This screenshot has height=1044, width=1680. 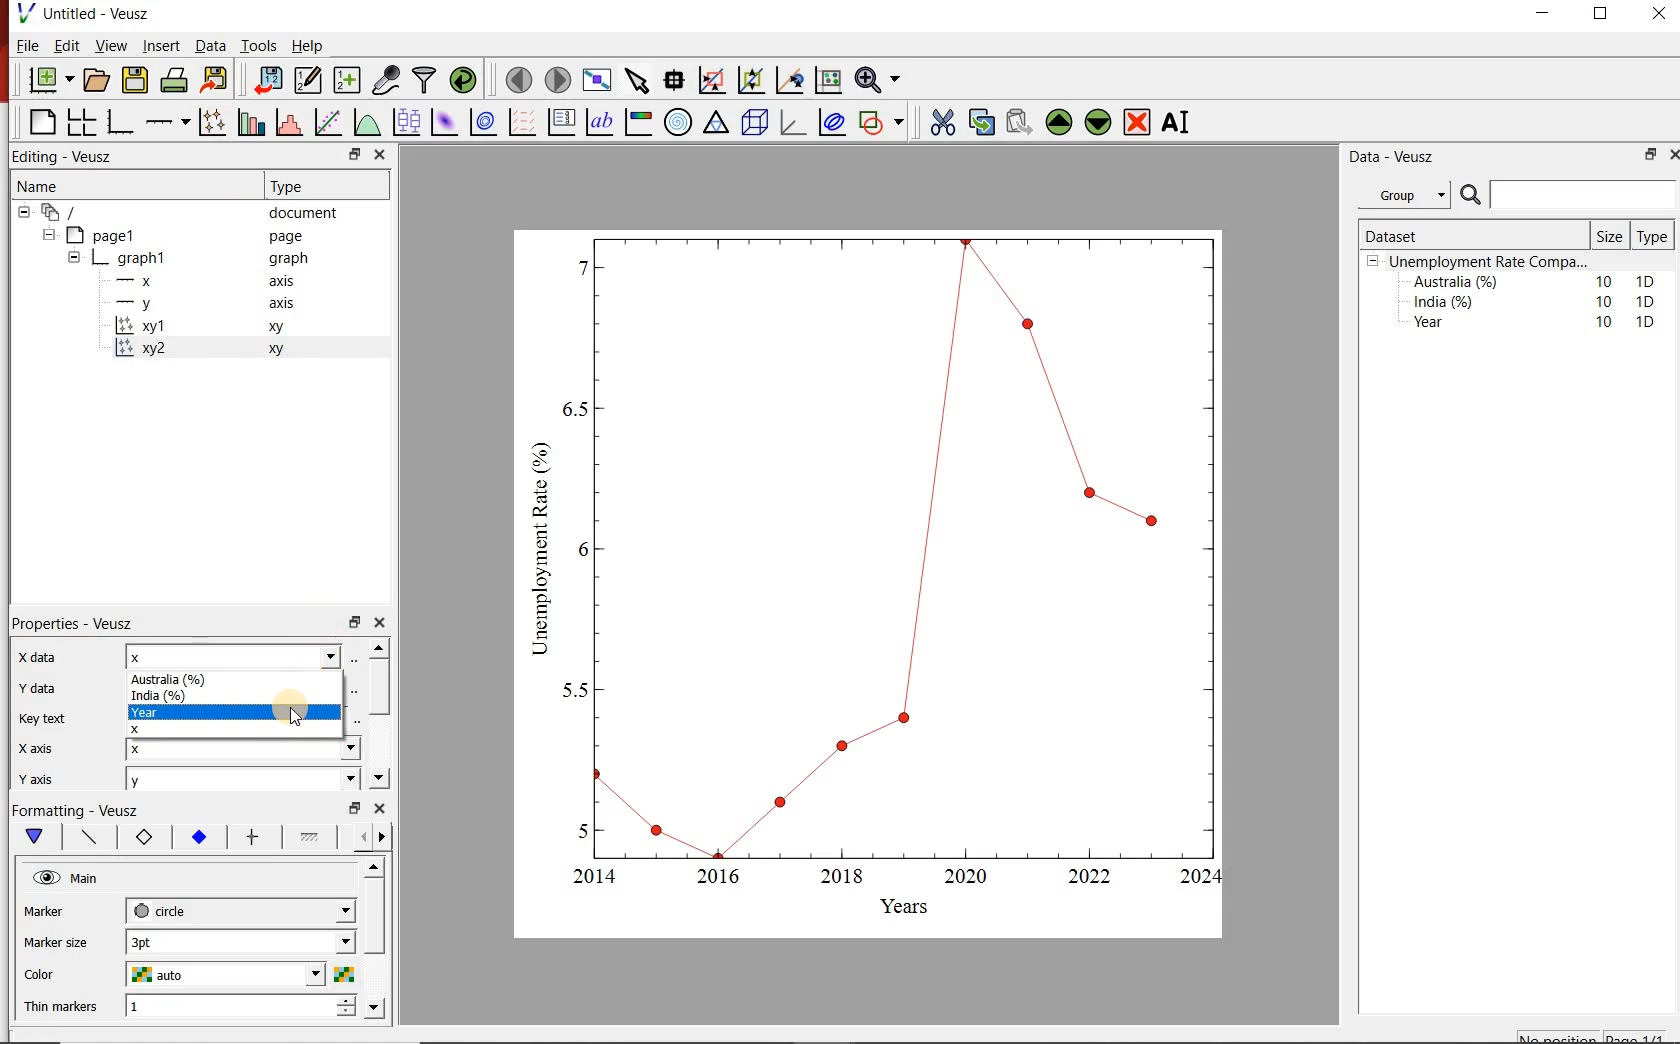 What do you see at coordinates (98, 80) in the screenshot?
I see `open document` at bounding box center [98, 80].